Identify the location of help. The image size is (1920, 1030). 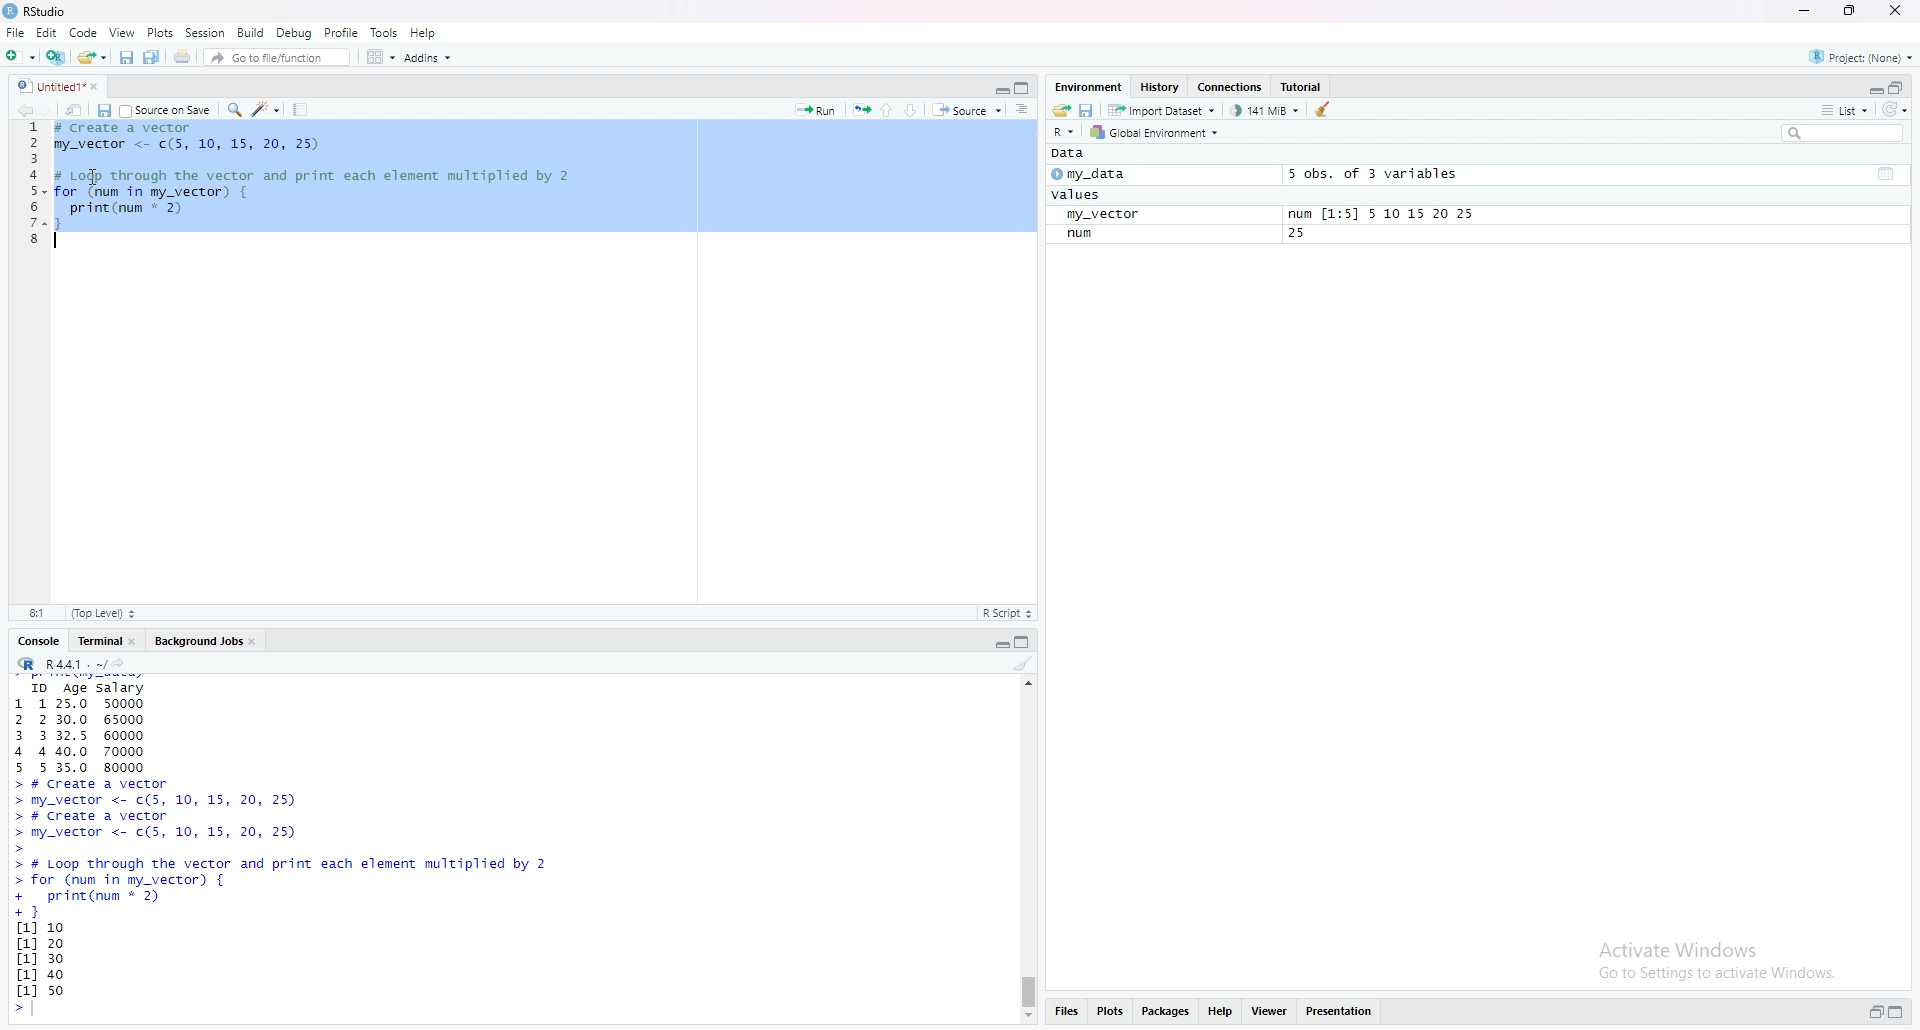
(1223, 1009).